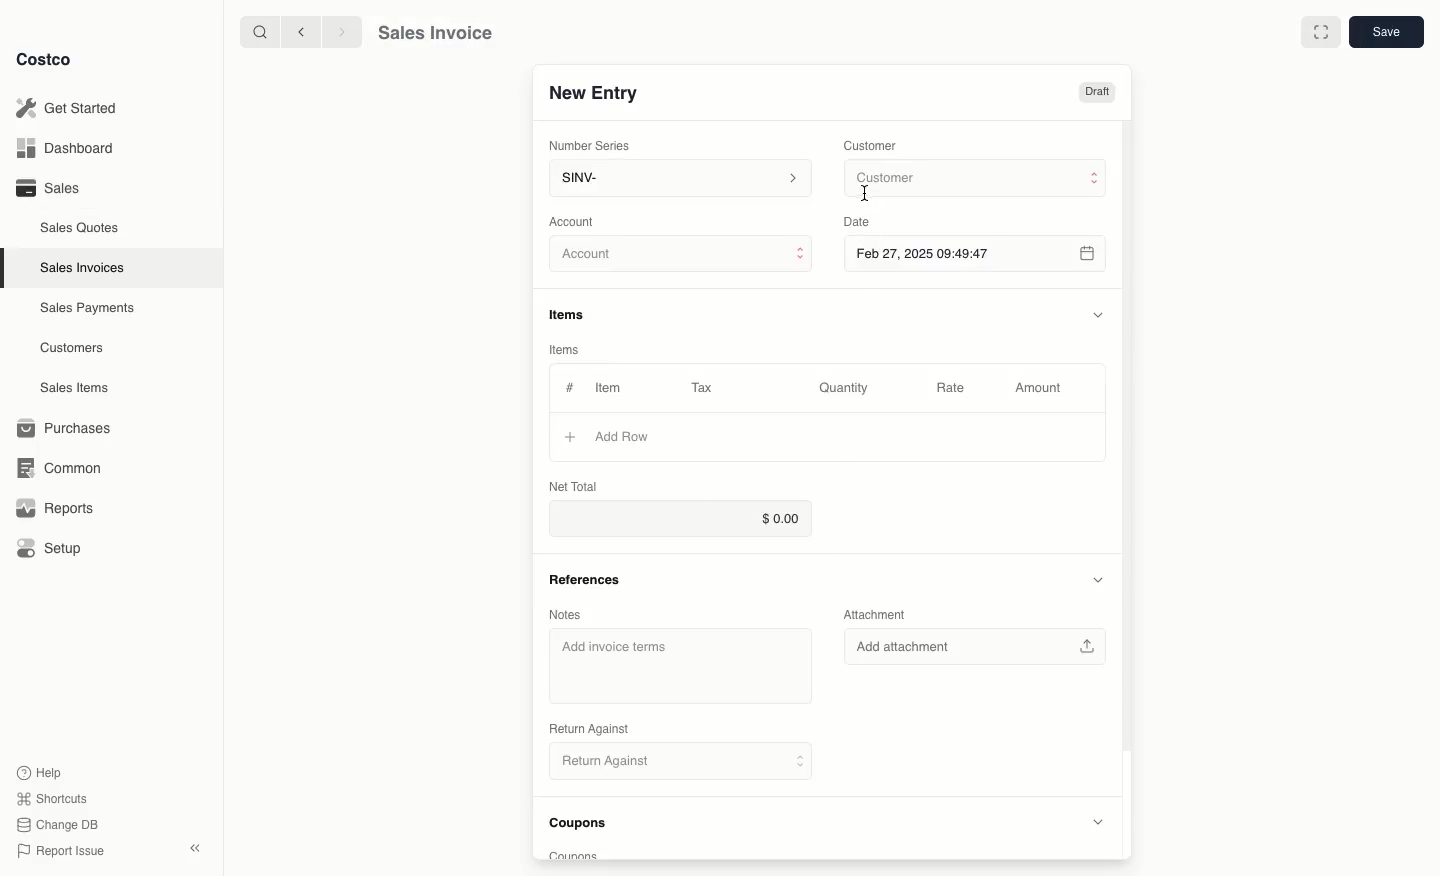 The width and height of the screenshot is (1440, 876). What do you see at coordinates (45, 60) in the screenshot?
I see `Costco` at bounding box center [45, 60].